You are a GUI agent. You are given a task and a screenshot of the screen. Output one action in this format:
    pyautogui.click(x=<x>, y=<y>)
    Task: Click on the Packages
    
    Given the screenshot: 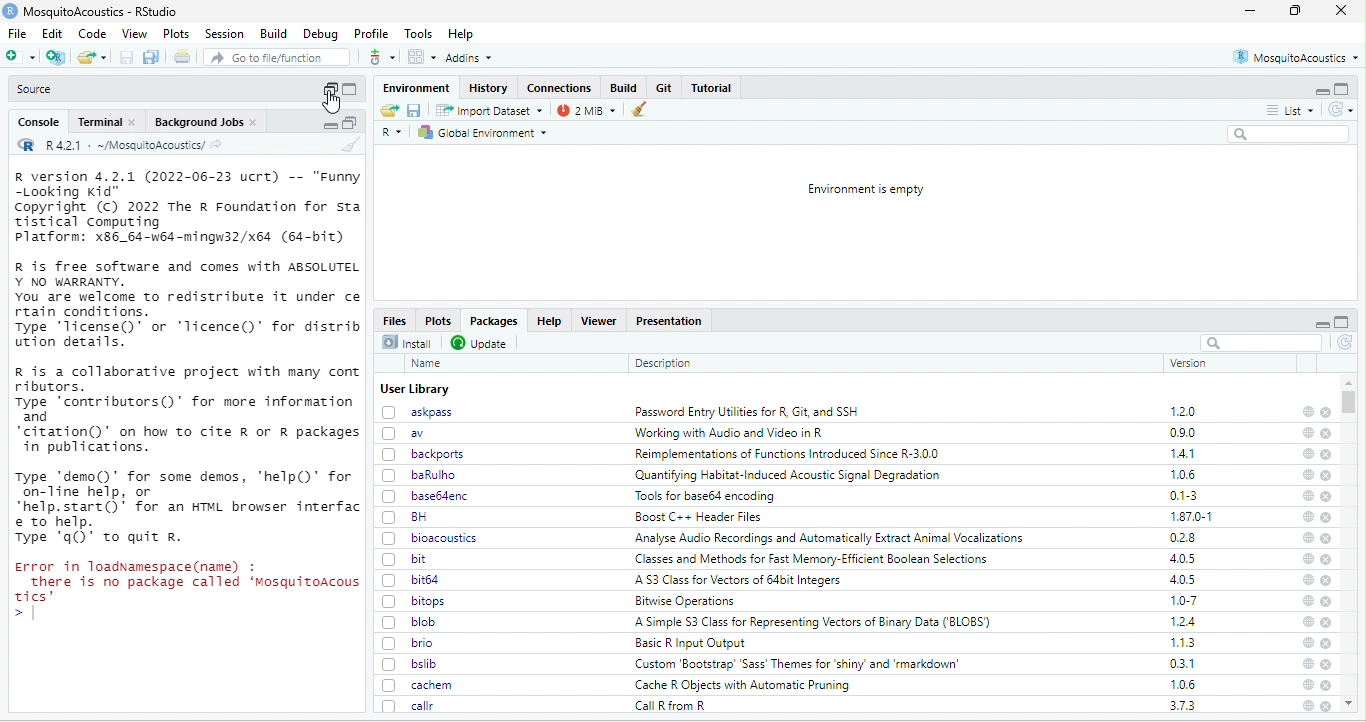 What is the action you would take?
    pyautogui.click(x=494, y=322)
    